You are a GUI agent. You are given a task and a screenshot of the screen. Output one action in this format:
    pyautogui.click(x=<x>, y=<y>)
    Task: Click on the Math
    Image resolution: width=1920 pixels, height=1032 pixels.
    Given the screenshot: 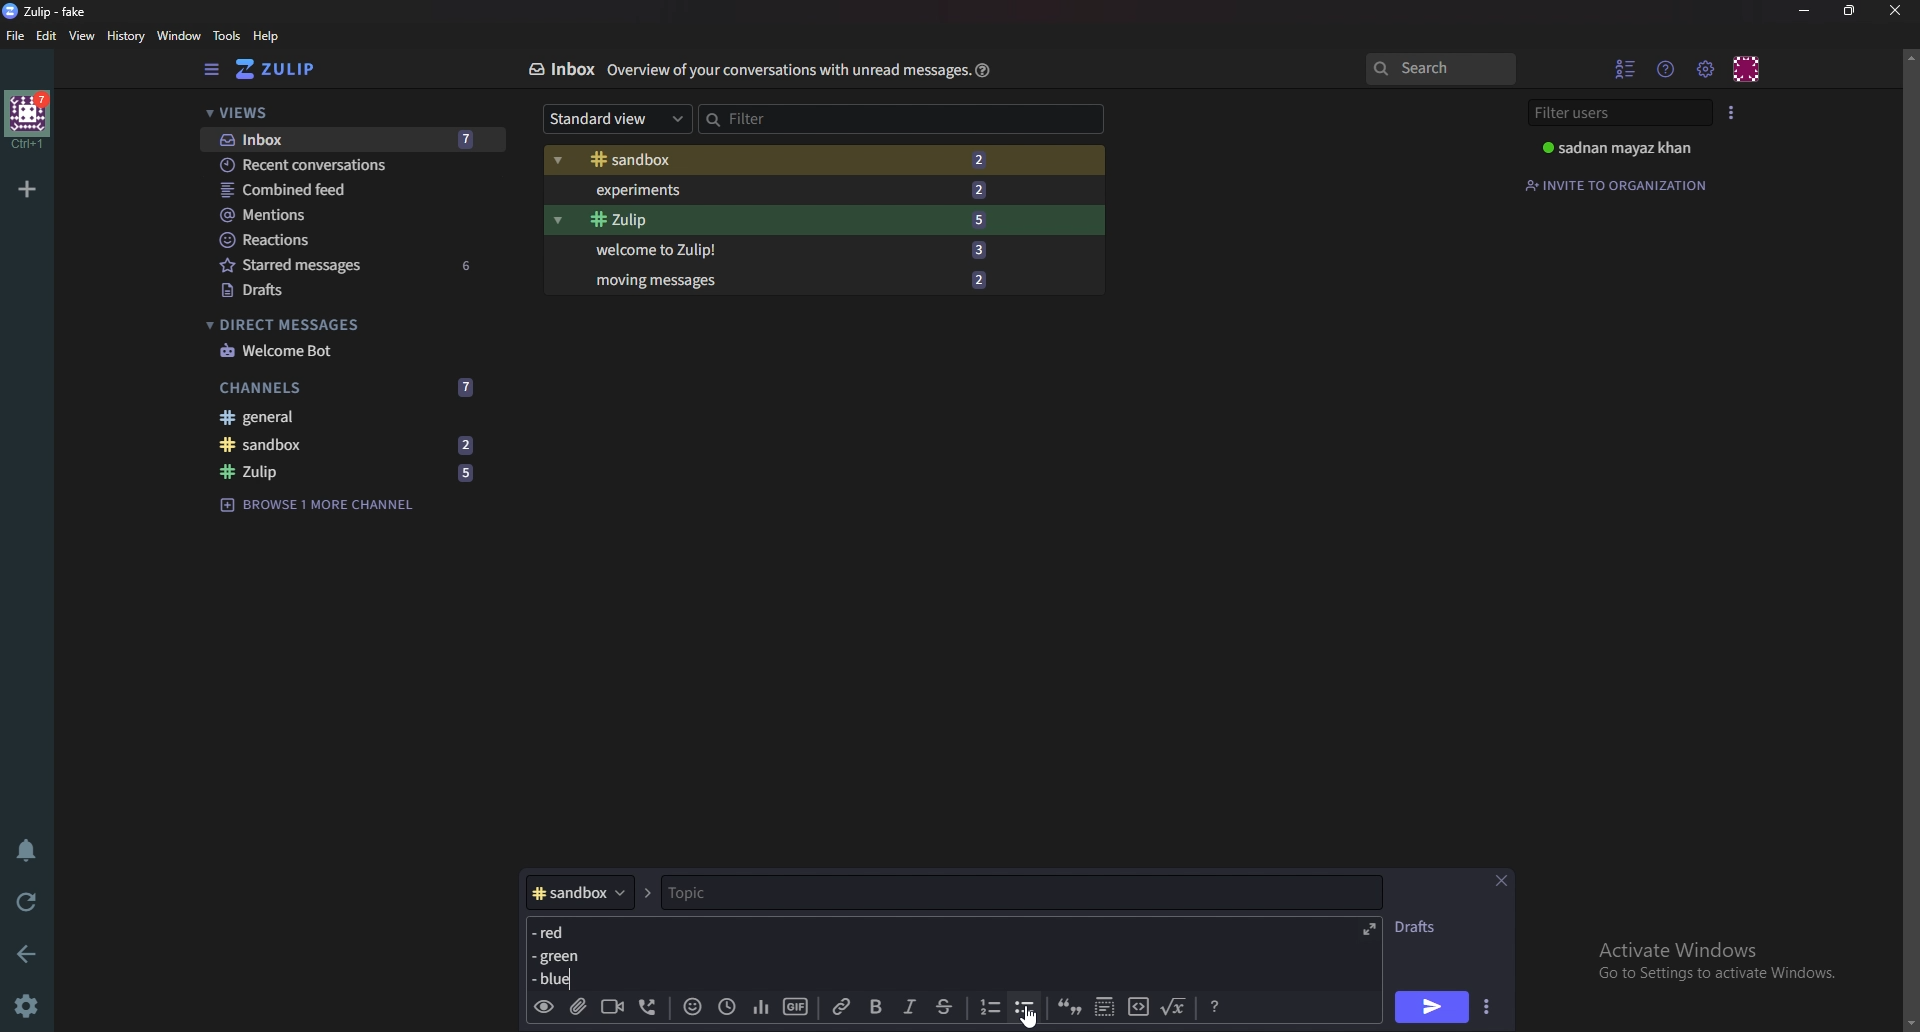 What is the action you would take?
    pyautogui.click(x=1175, y=1004)
    